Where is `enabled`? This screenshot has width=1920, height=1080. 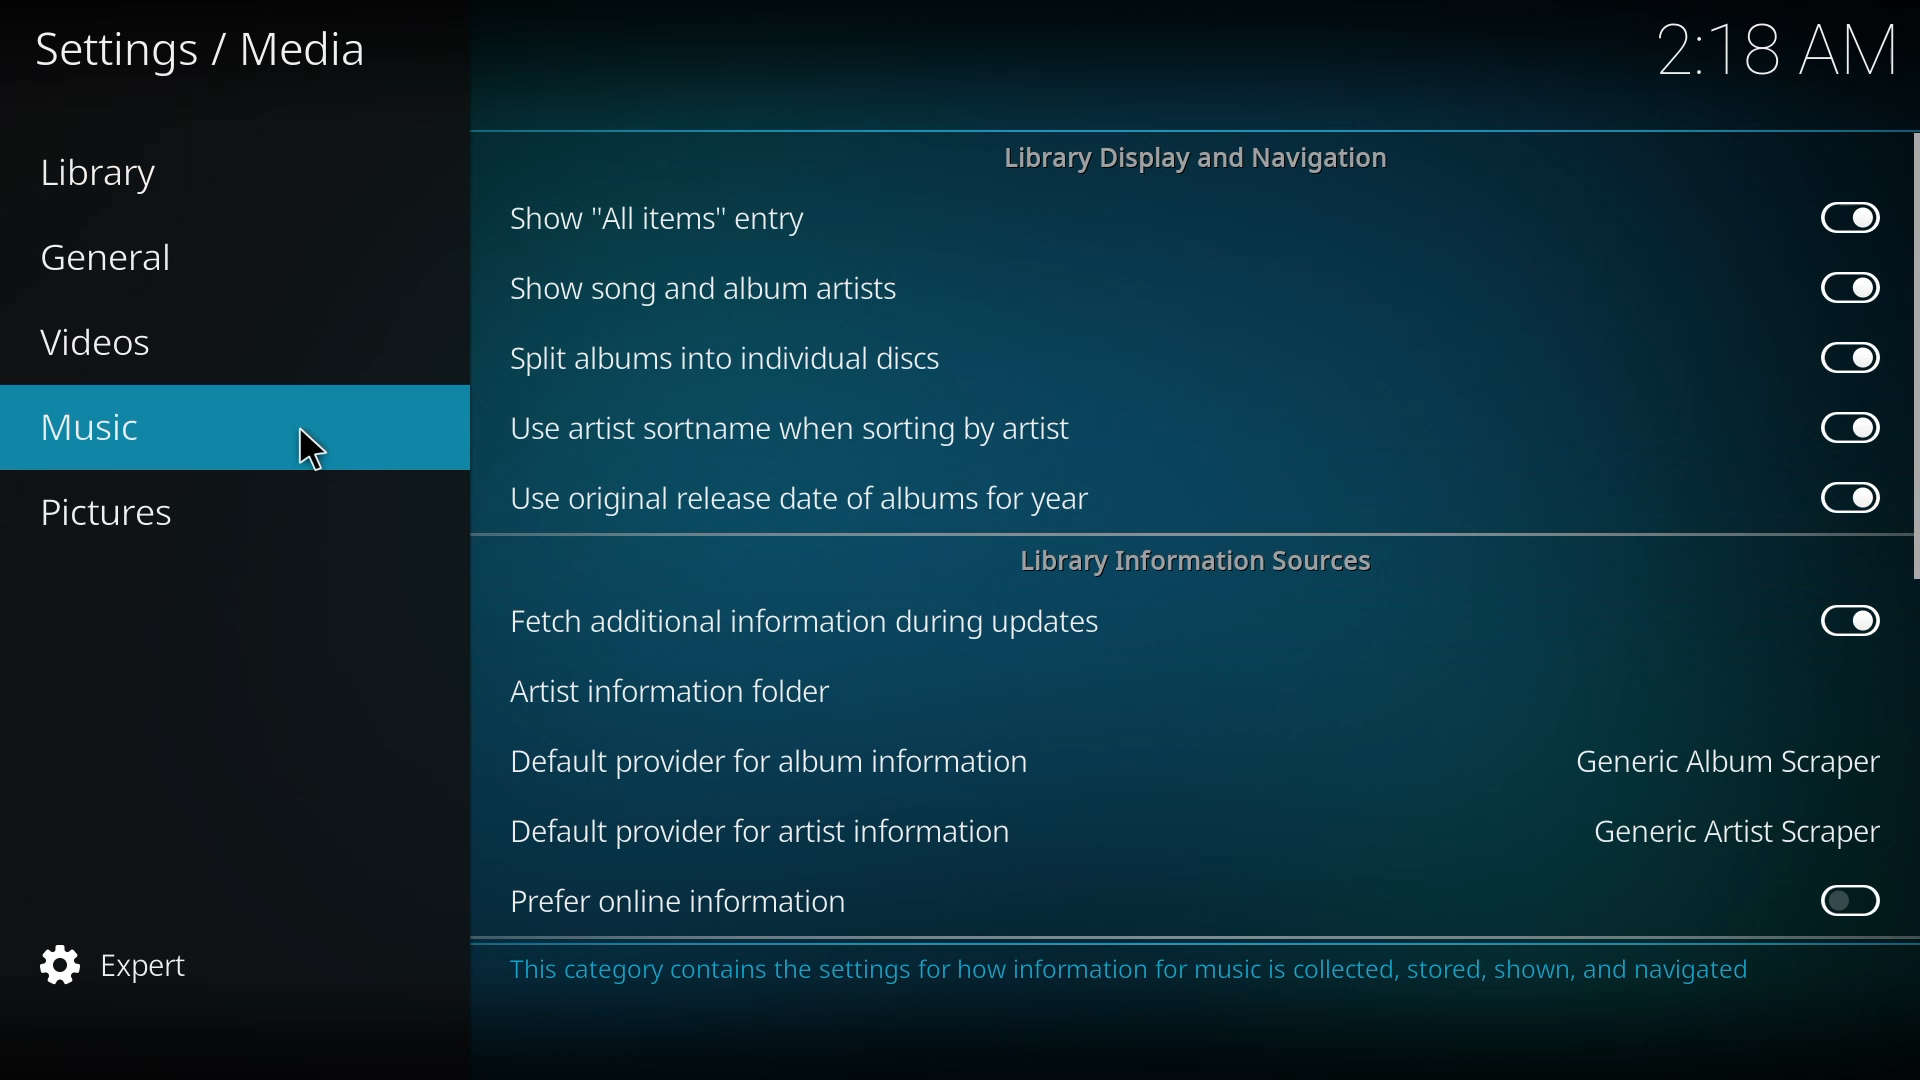
enabled is located at coordinates (1848, 217).